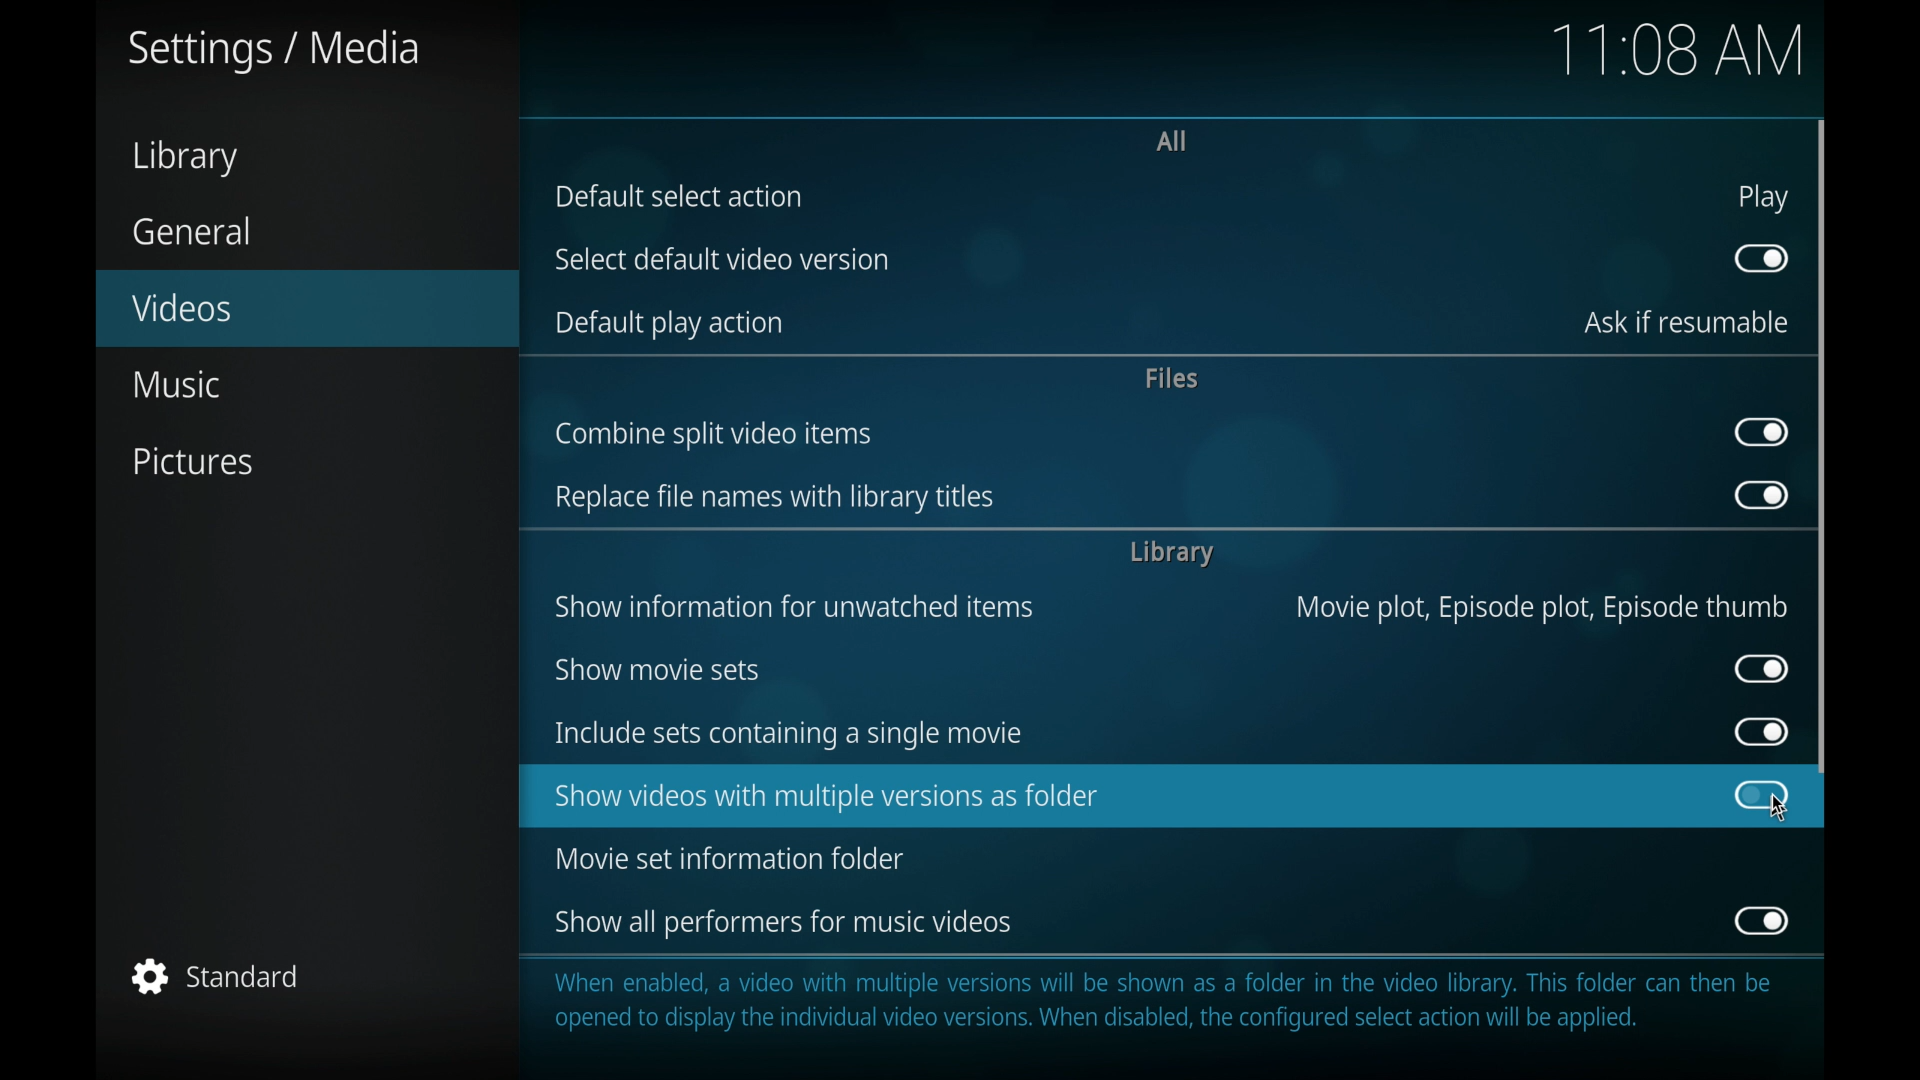 This screenshot has height=1080, width=1920. What do you see at coordinates (1687, 323) in the screenshot?
I see `ask if resumable` at bounding box center [1687, 323].